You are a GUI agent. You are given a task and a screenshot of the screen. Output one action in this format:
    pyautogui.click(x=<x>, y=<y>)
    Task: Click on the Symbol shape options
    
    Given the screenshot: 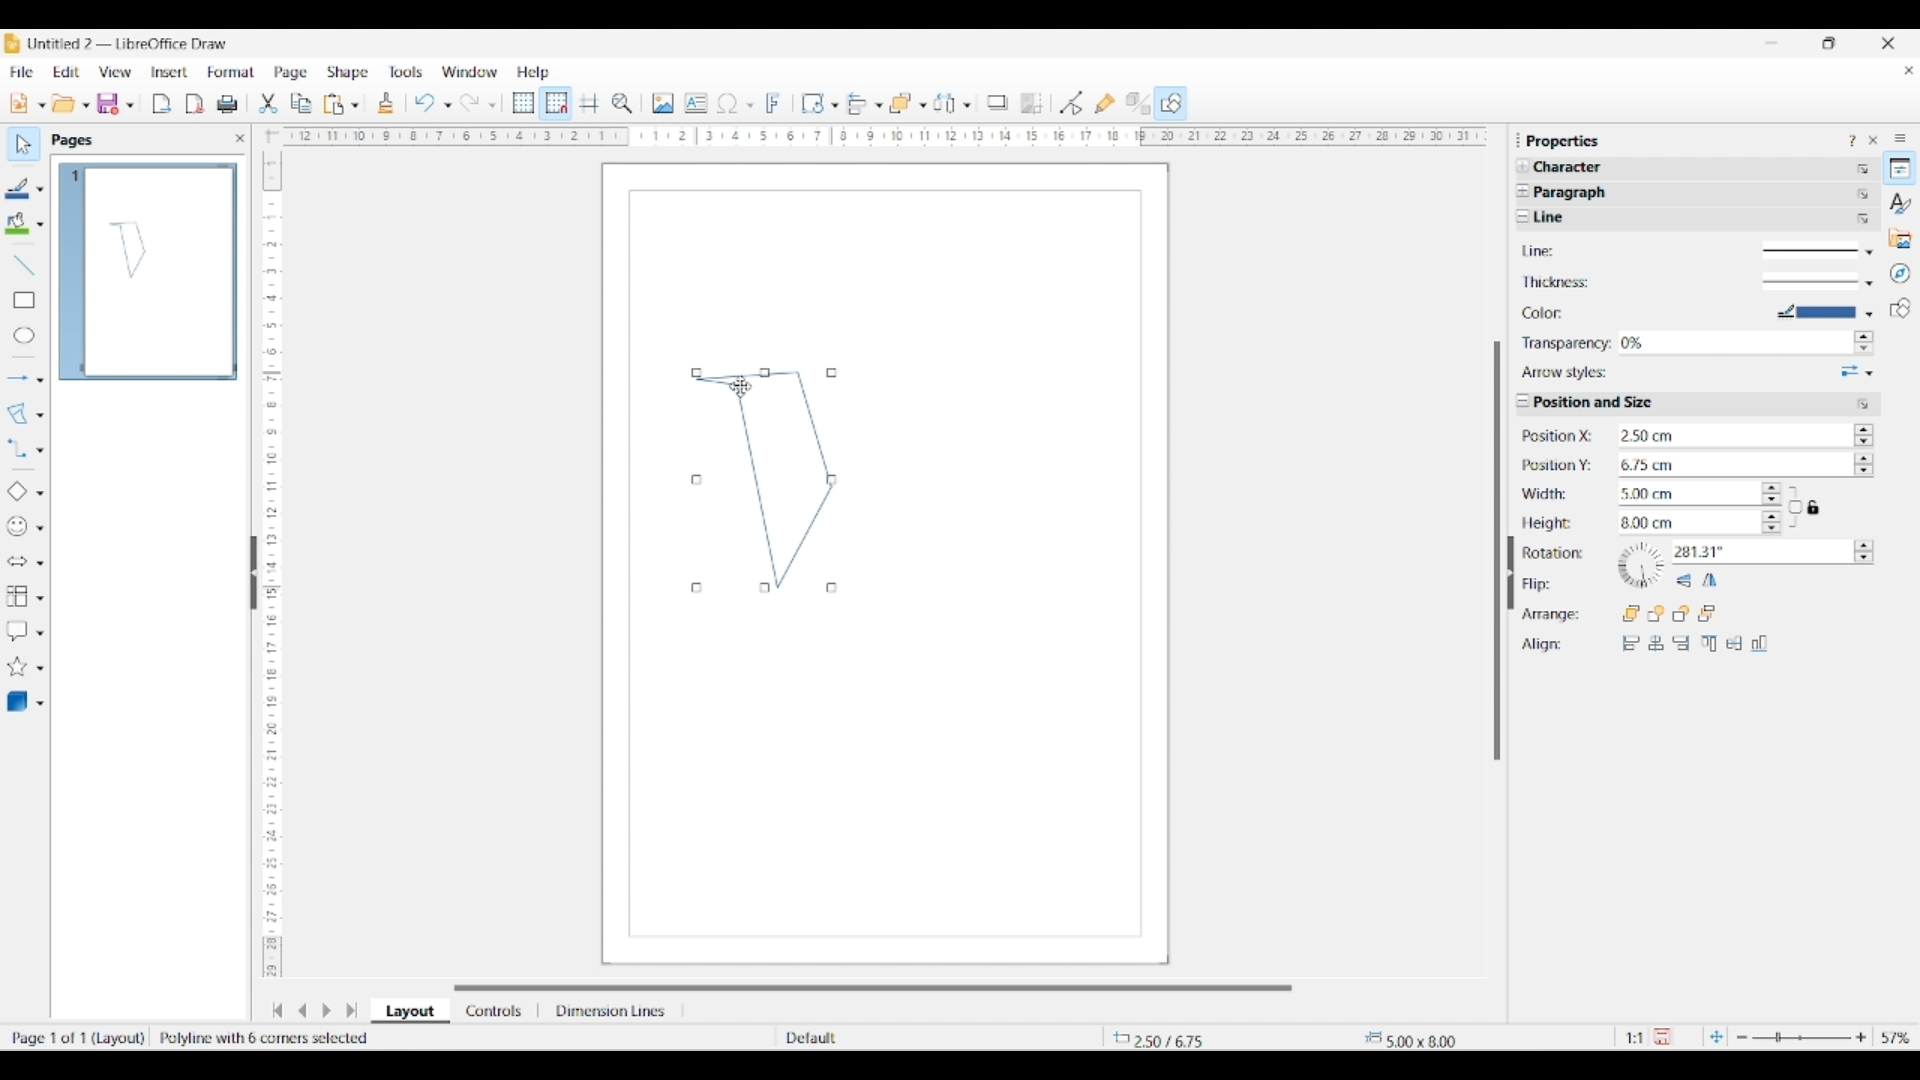 What is the action you would take?
    pyautogui.click(x=40, y=528)
    